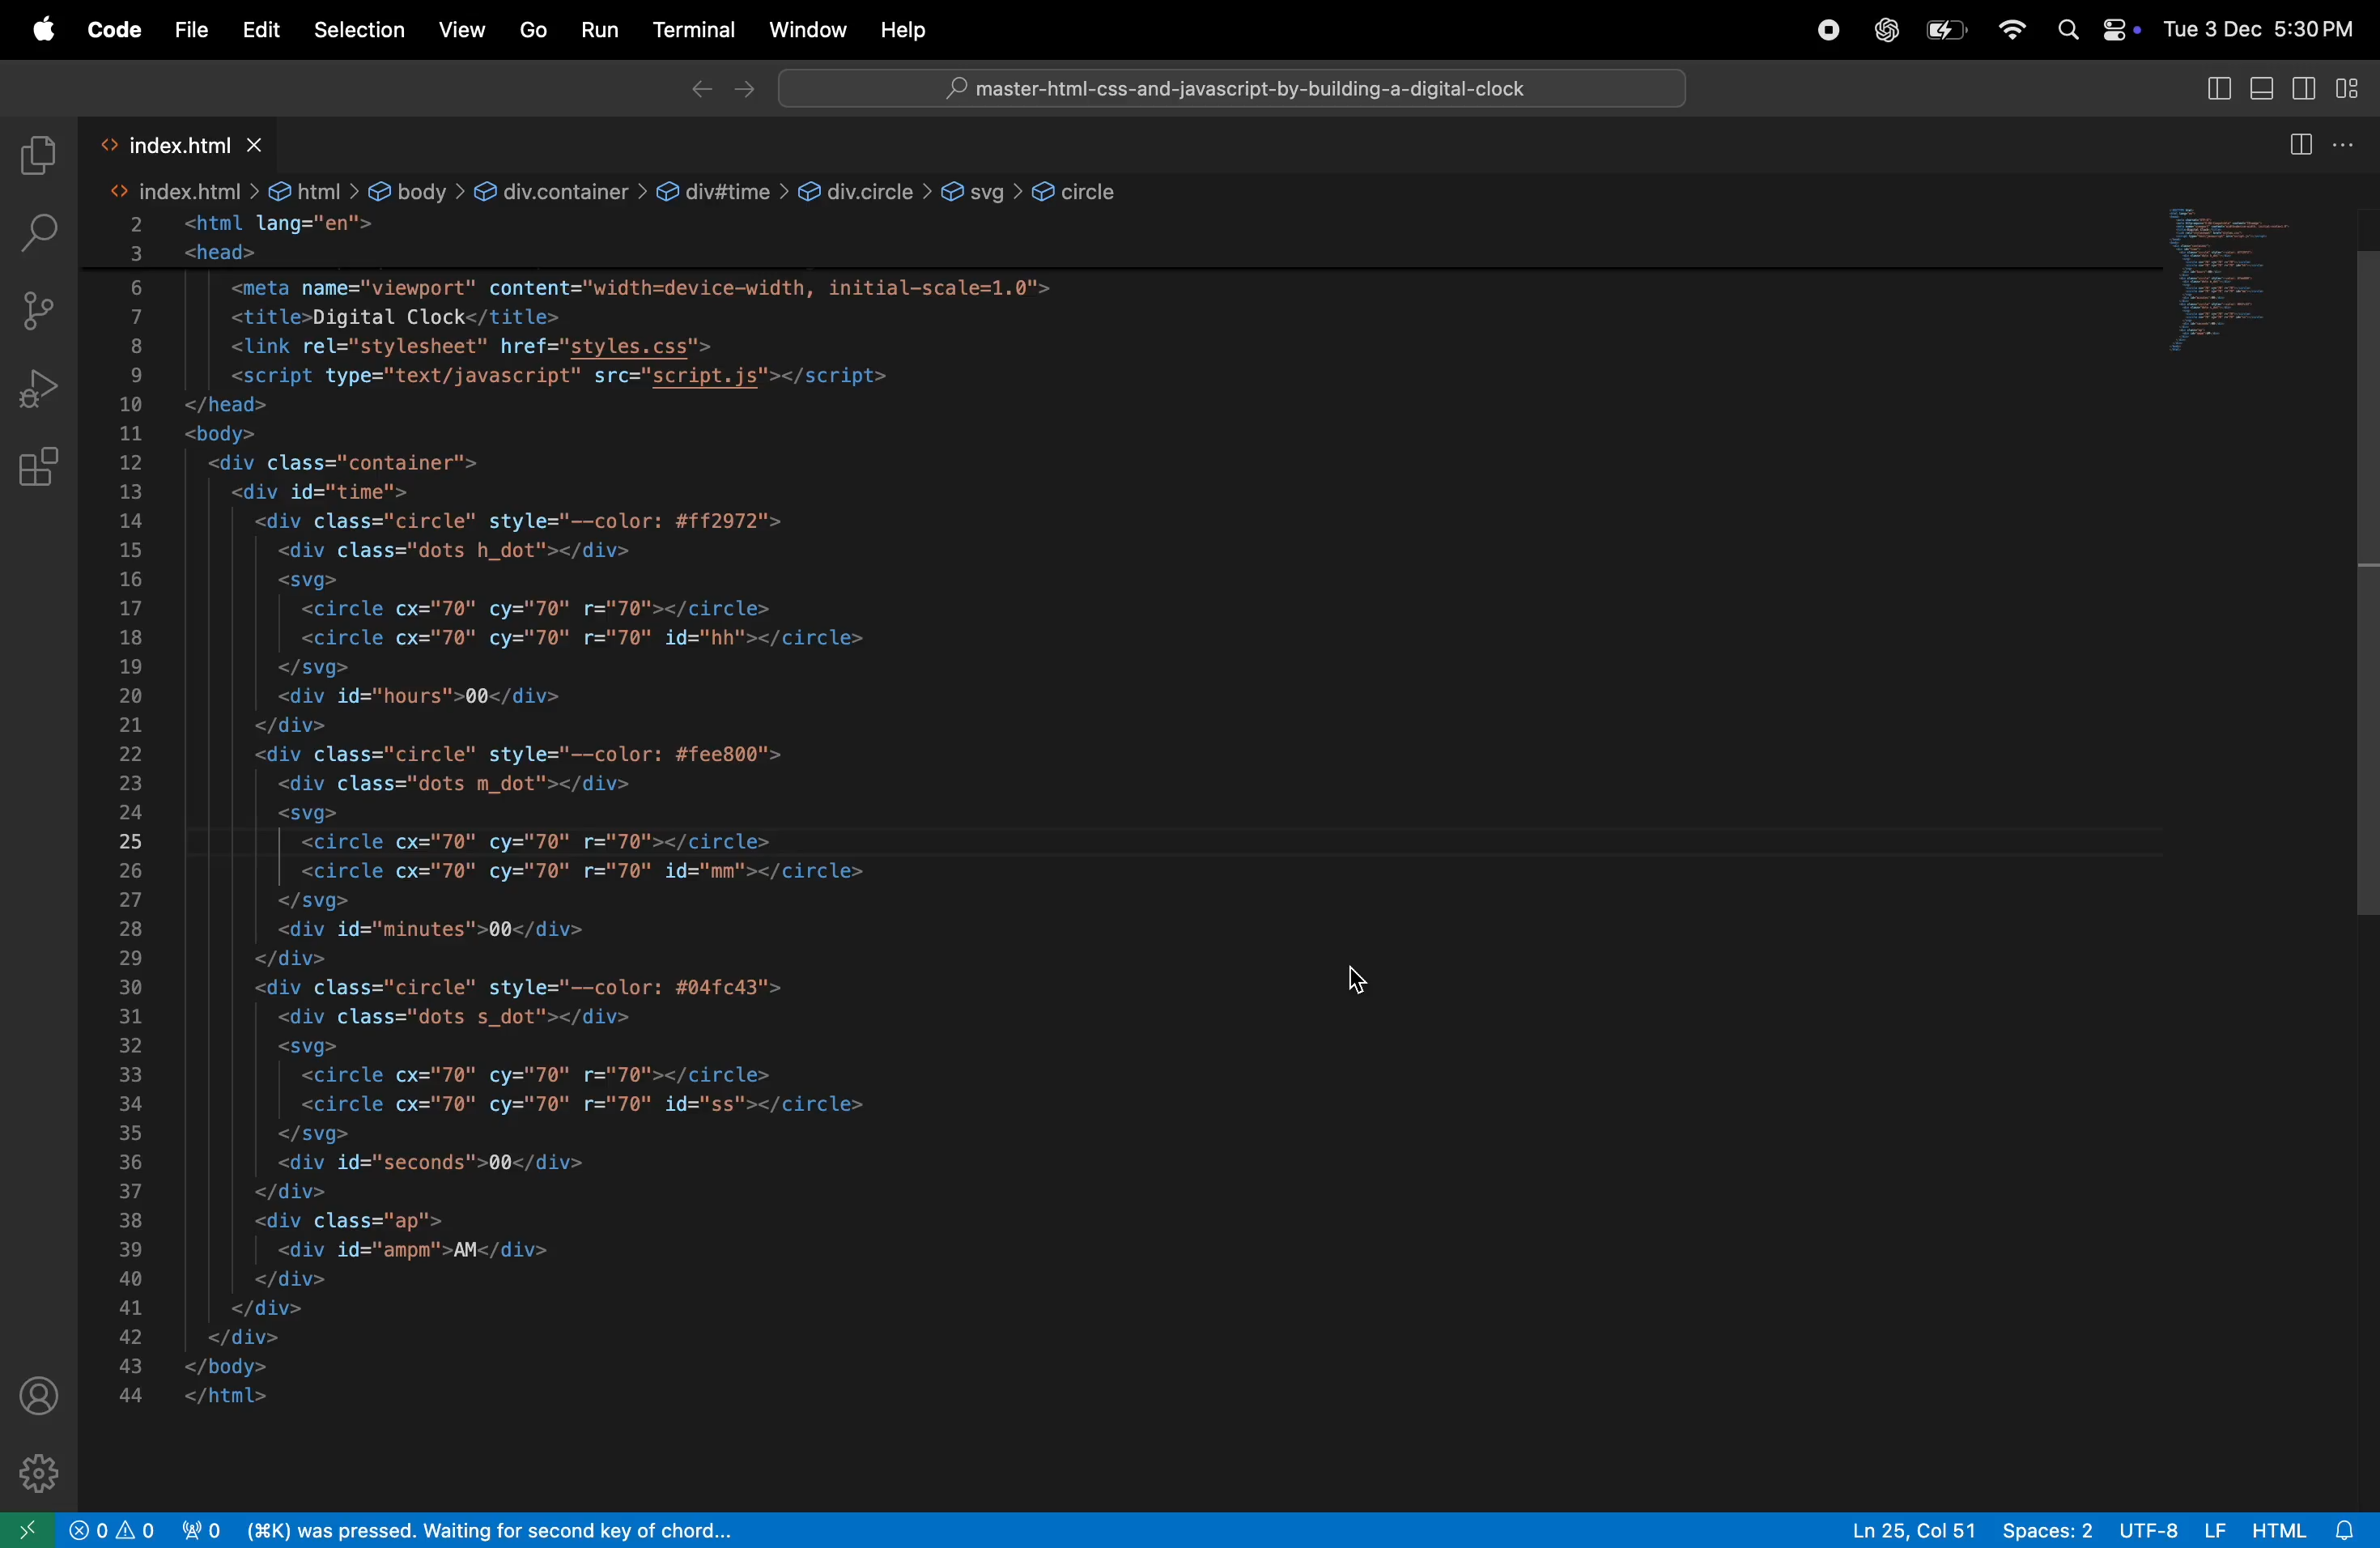 The width and height of the screenshot is (2380, 1548). I want to click on Utf 8, so click(2172, 1527).